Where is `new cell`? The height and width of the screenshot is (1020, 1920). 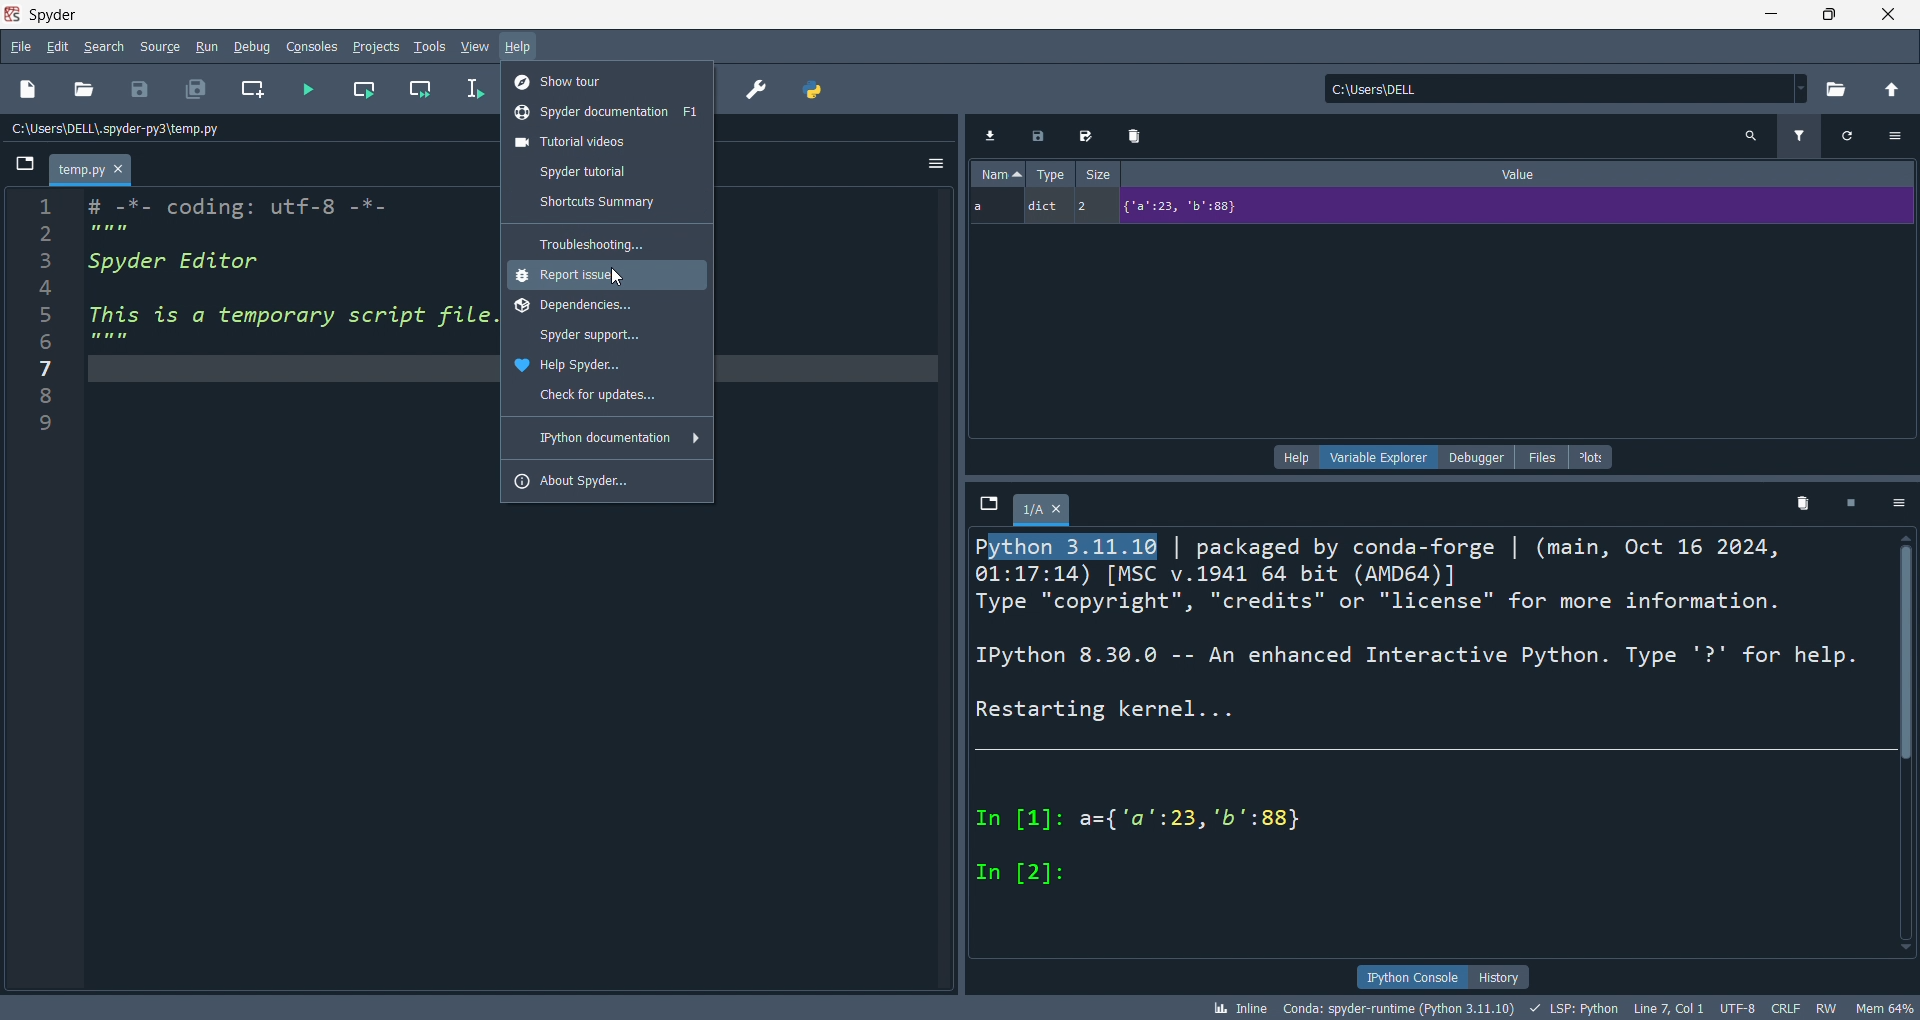
new cell is located at coordinates (256, 93).